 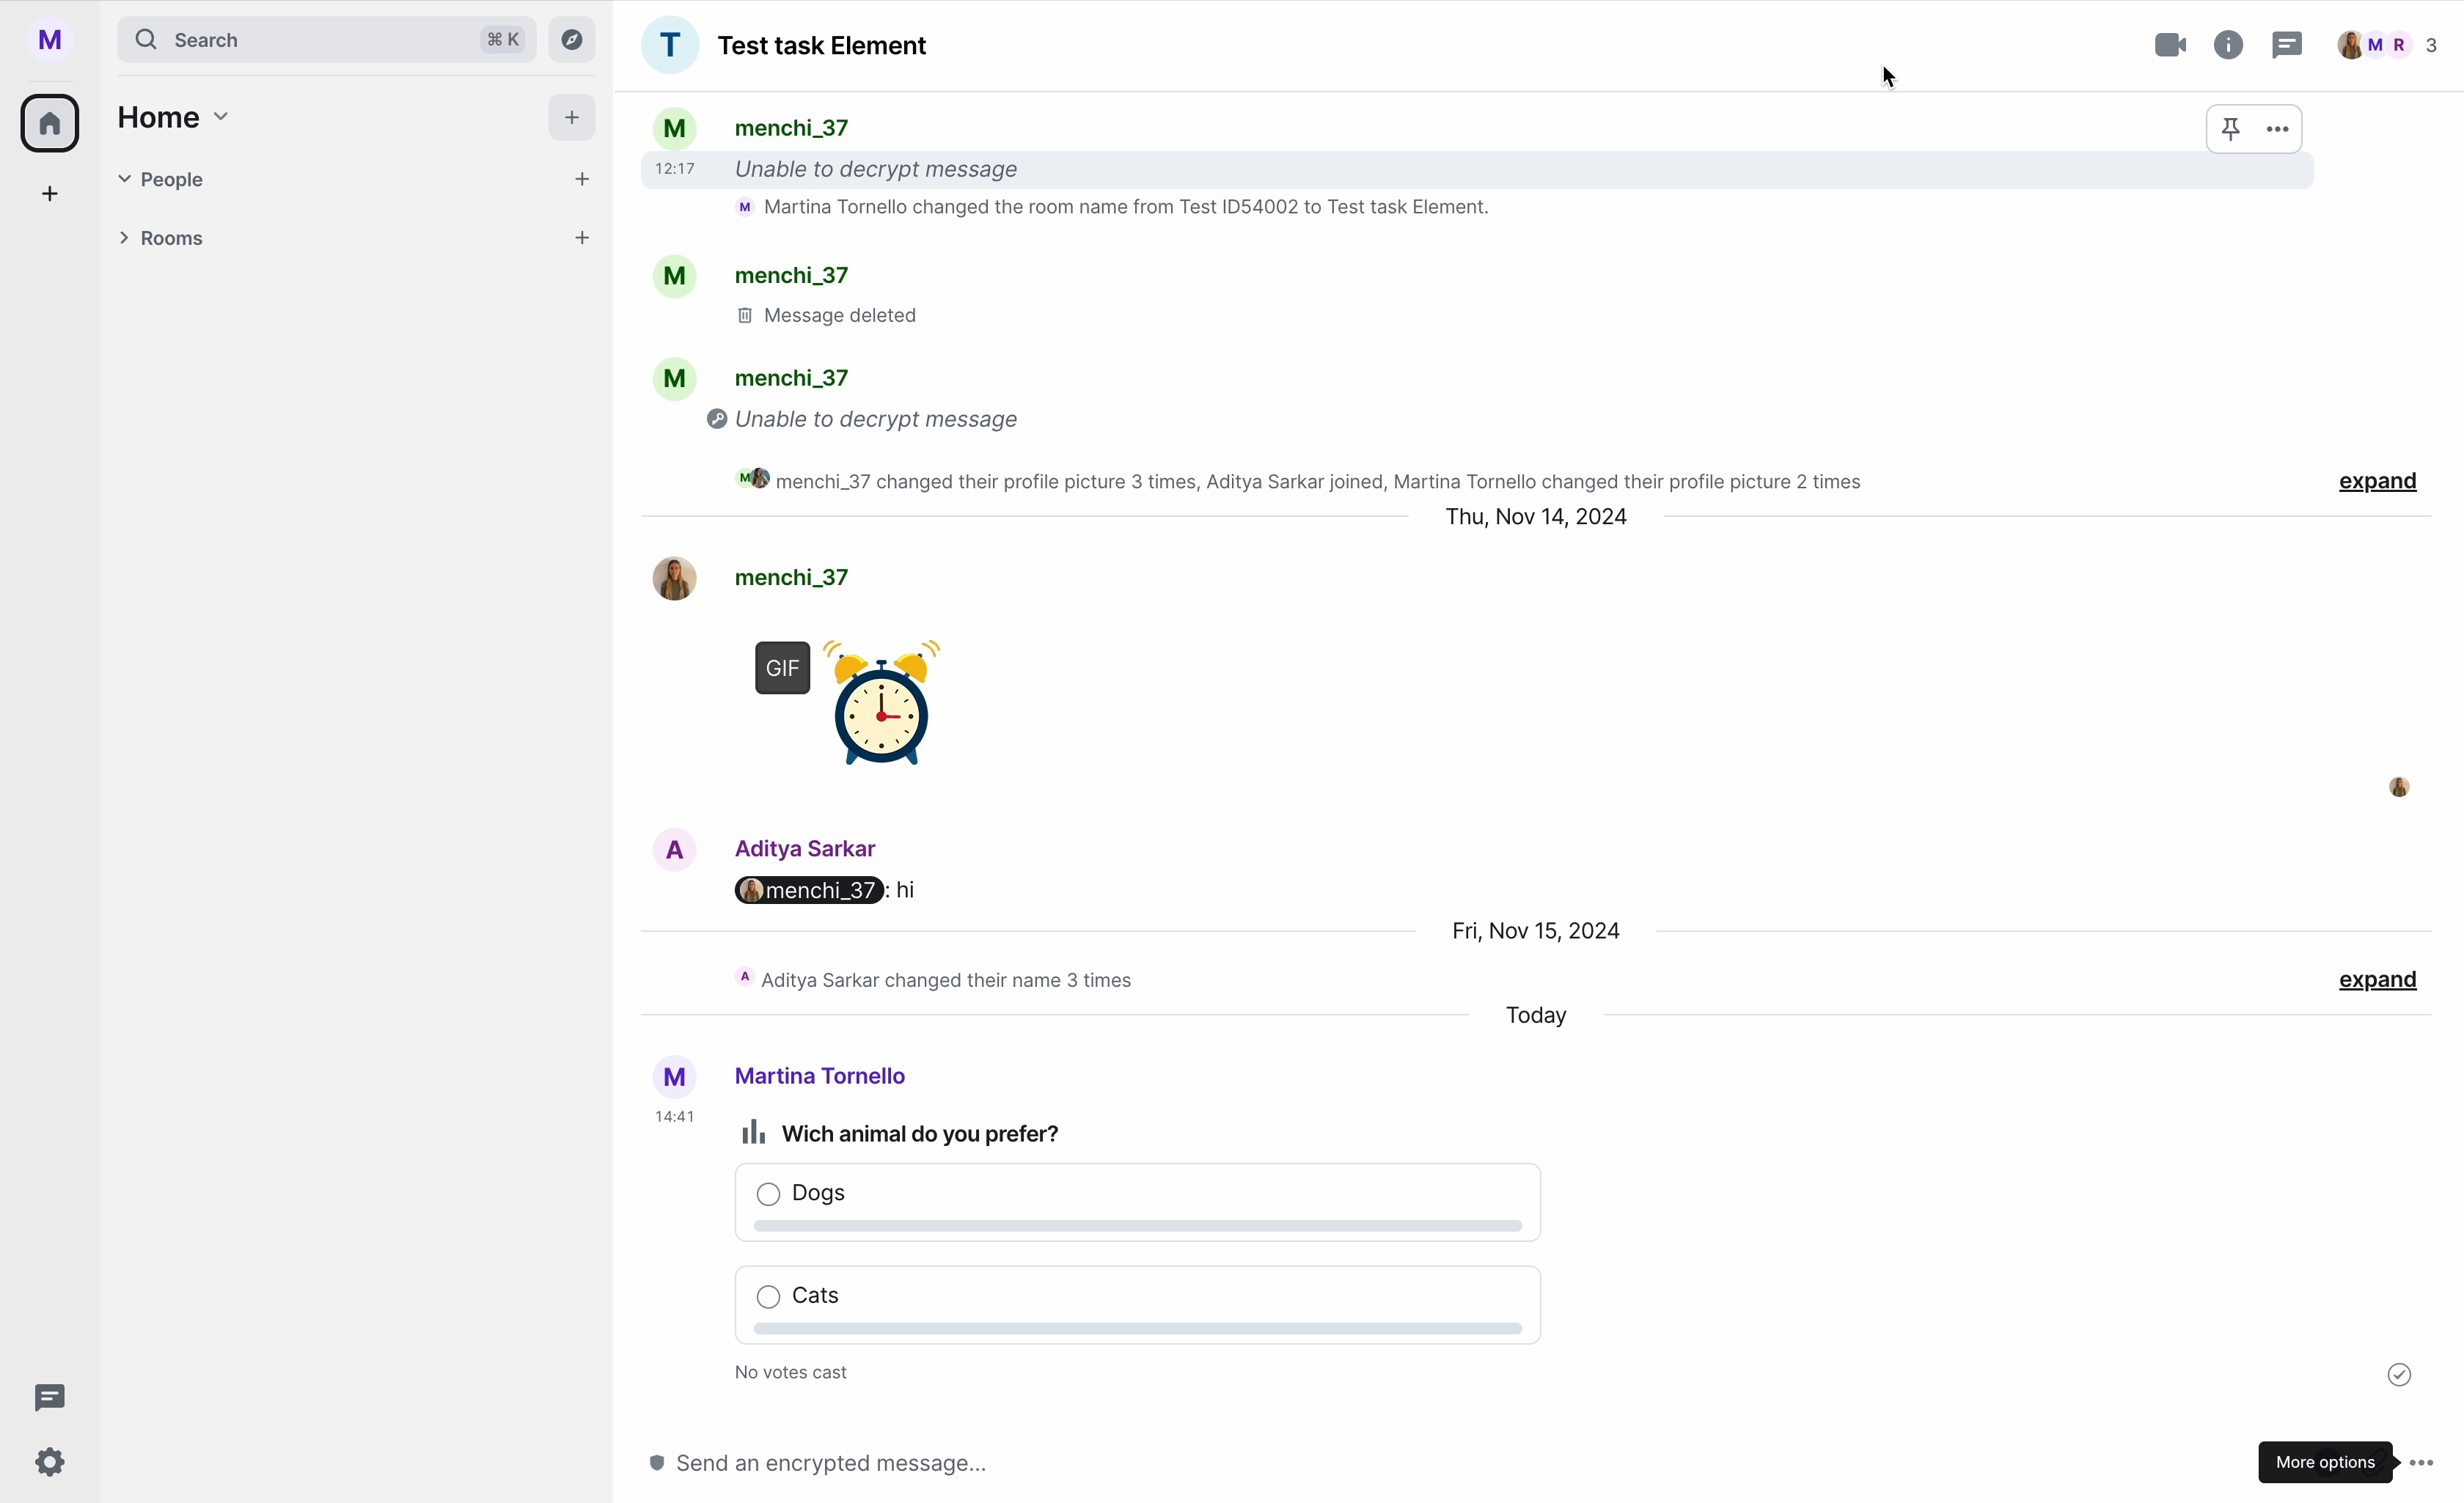 What do you see at coordinates (861, 1462) in the screenshot?
I see `send an encrypted message` at bounding box center [861, 1462].